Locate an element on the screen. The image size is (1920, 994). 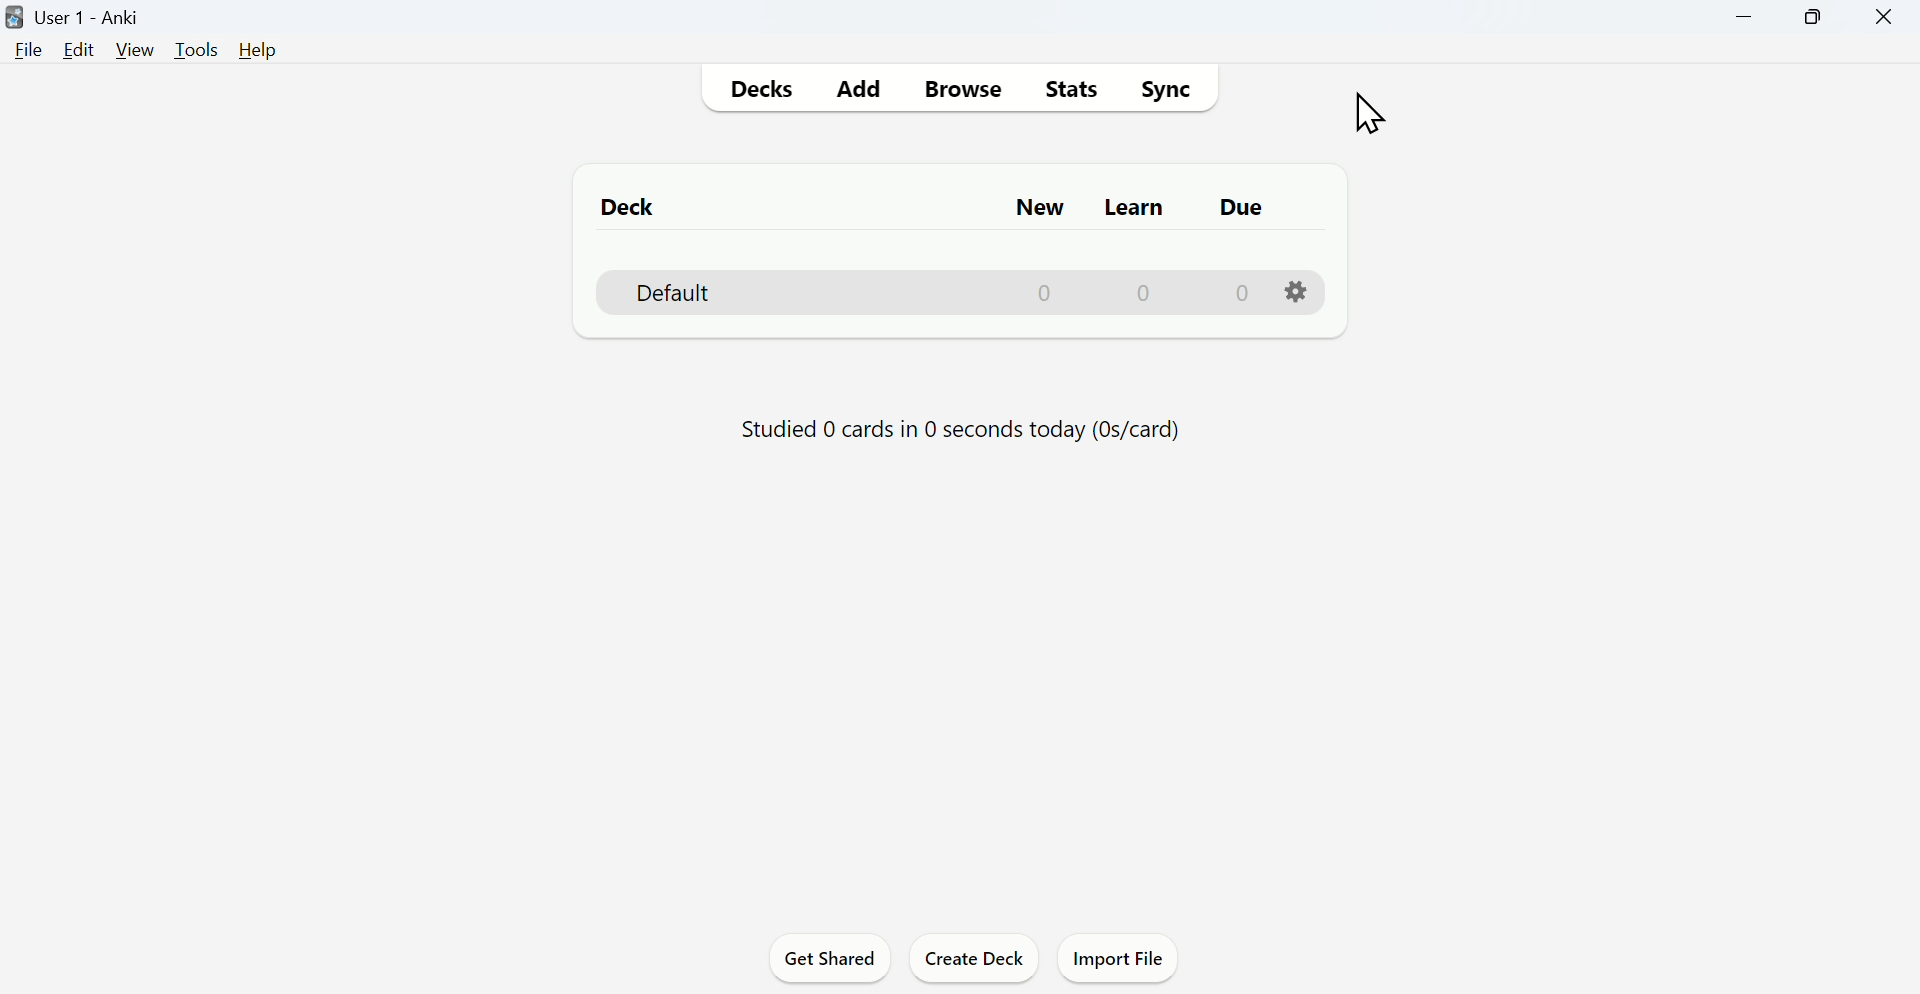
Due is located at coordinates (1240, 207).